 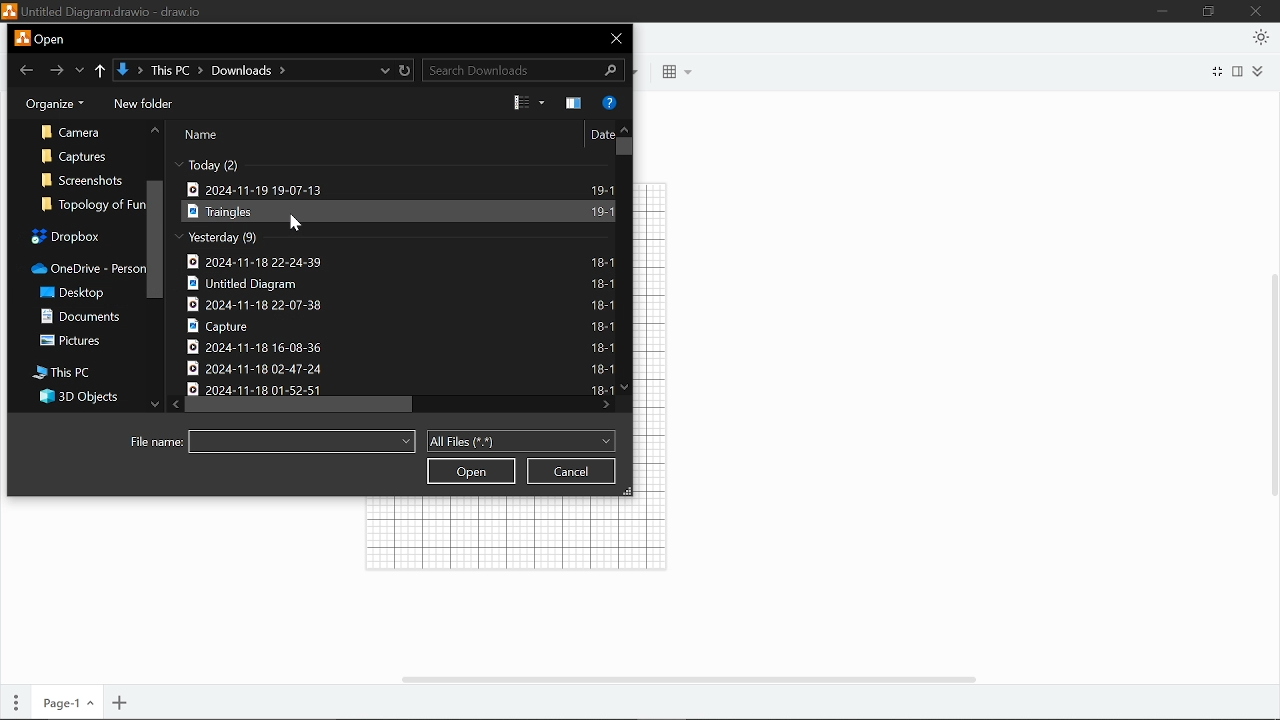 What do you see at coordinates (399, 326) in the screenshot?
I see `capture 18-` at bounding box center [399, 326].